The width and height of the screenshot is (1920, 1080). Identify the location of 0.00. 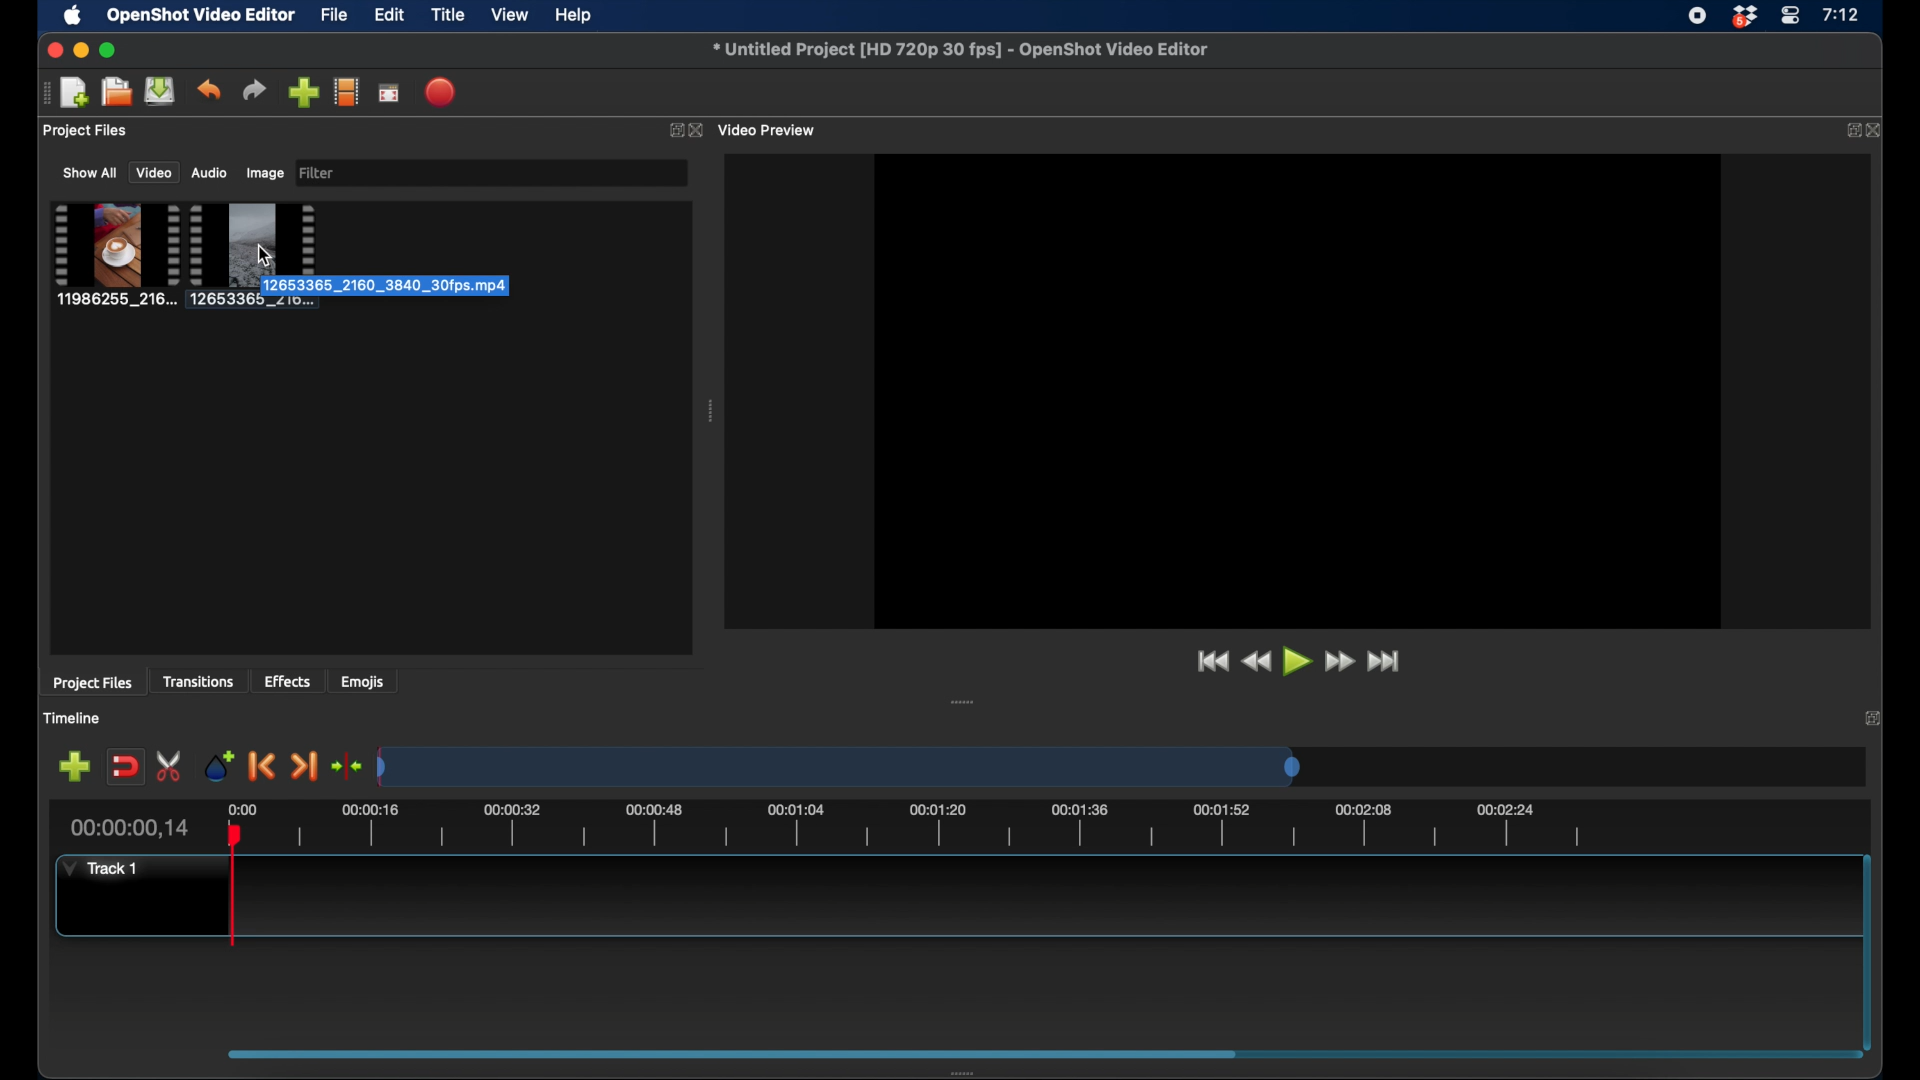
(241, 808).